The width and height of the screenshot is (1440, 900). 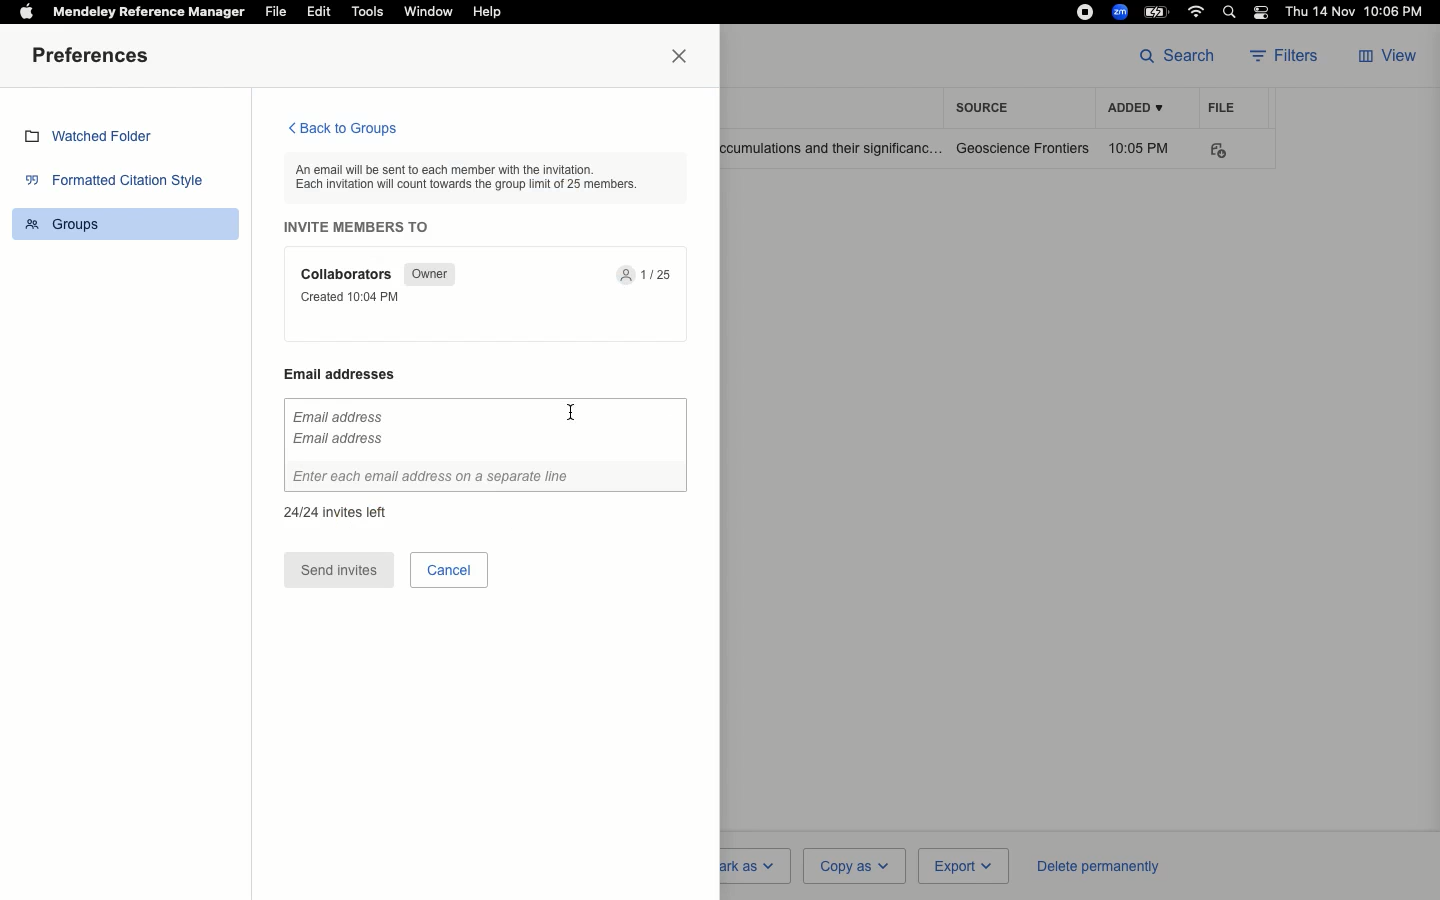 What do you see at coordinates (335, 510) in the screenshot?
I see `24/24 invites left` at bounding box center [335, 510].